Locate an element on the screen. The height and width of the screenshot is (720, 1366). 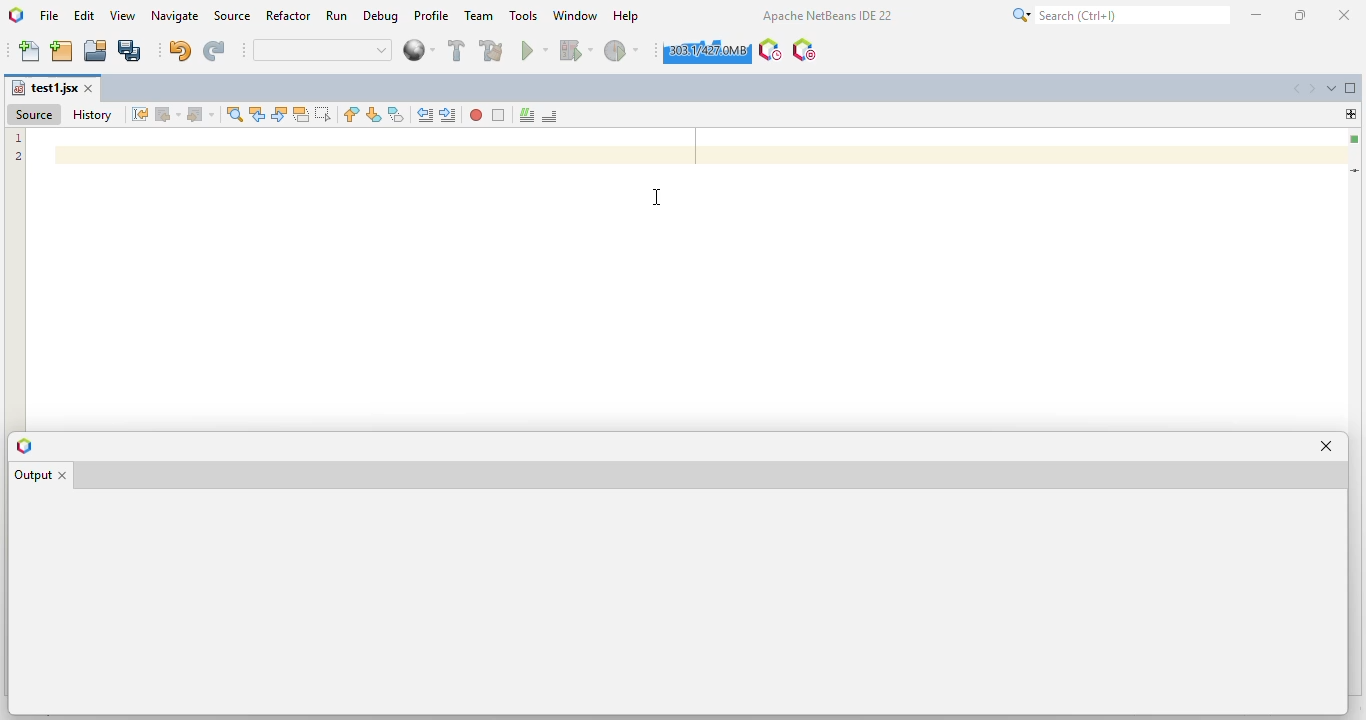
minimize is located at coordinates (1257, 15).